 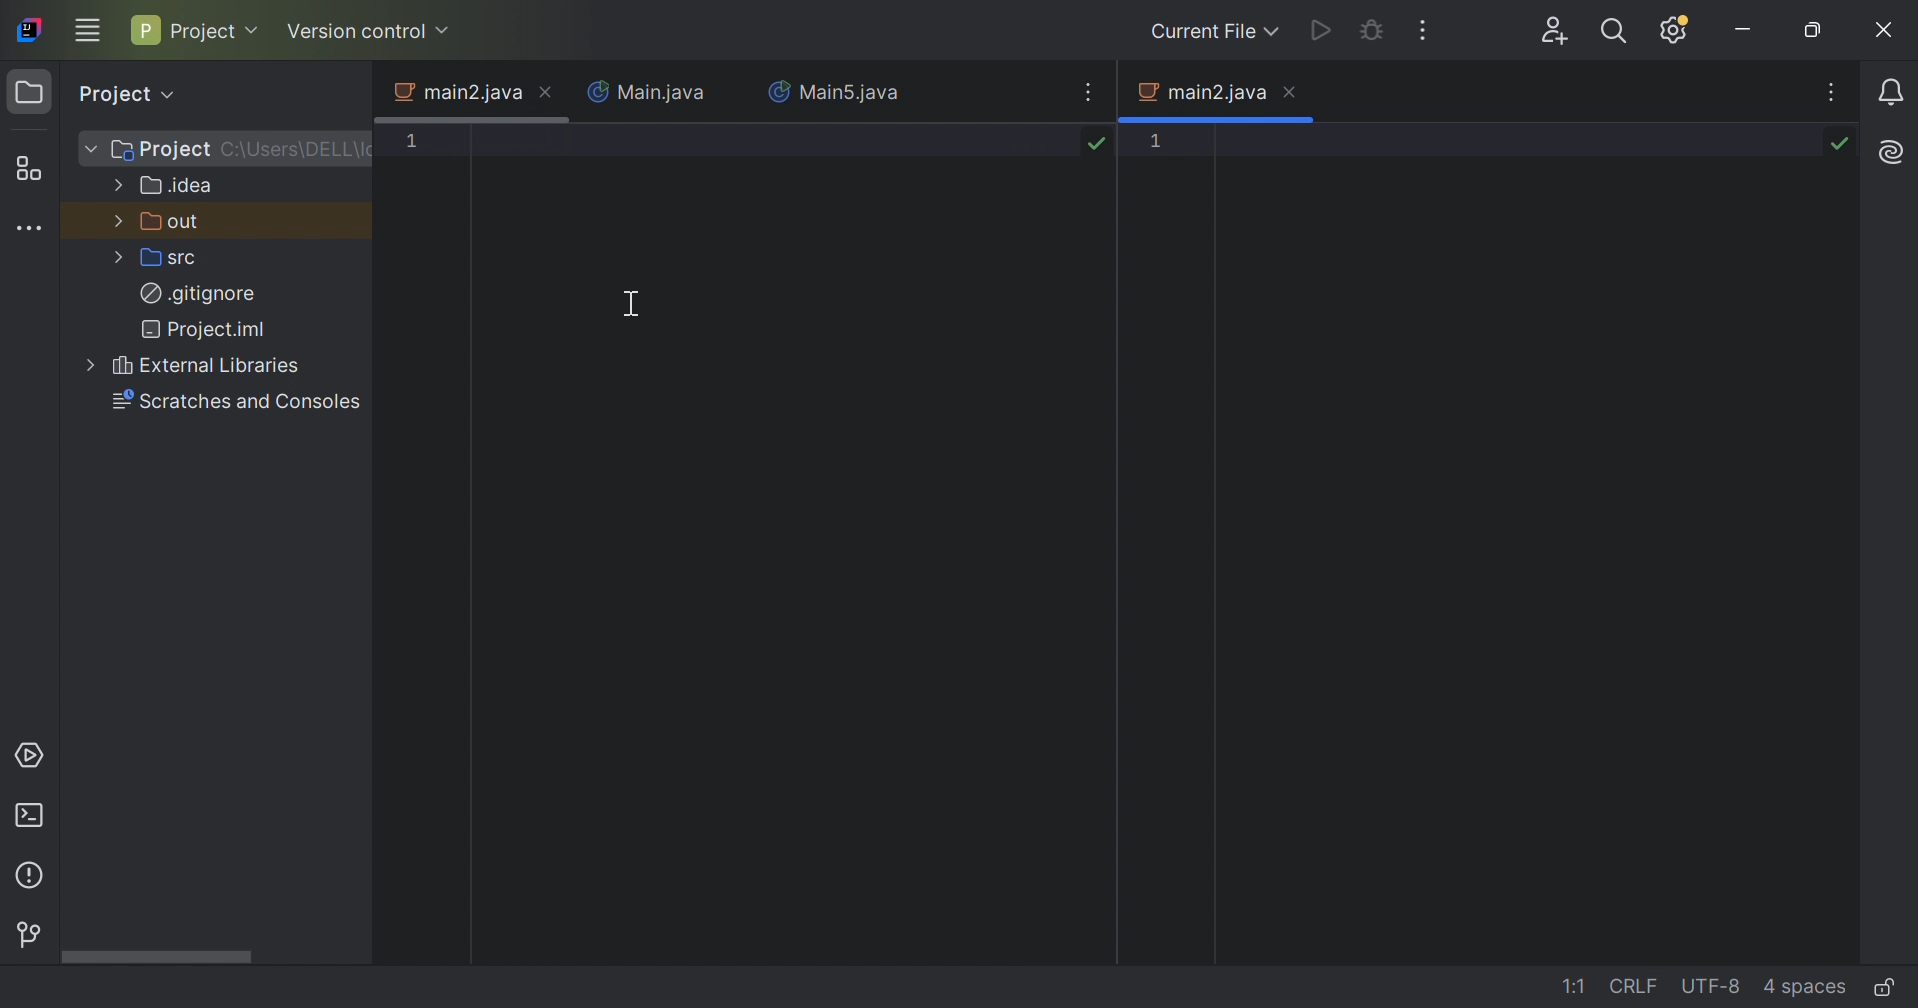 I want to click on More, so click(x=90, y=149).